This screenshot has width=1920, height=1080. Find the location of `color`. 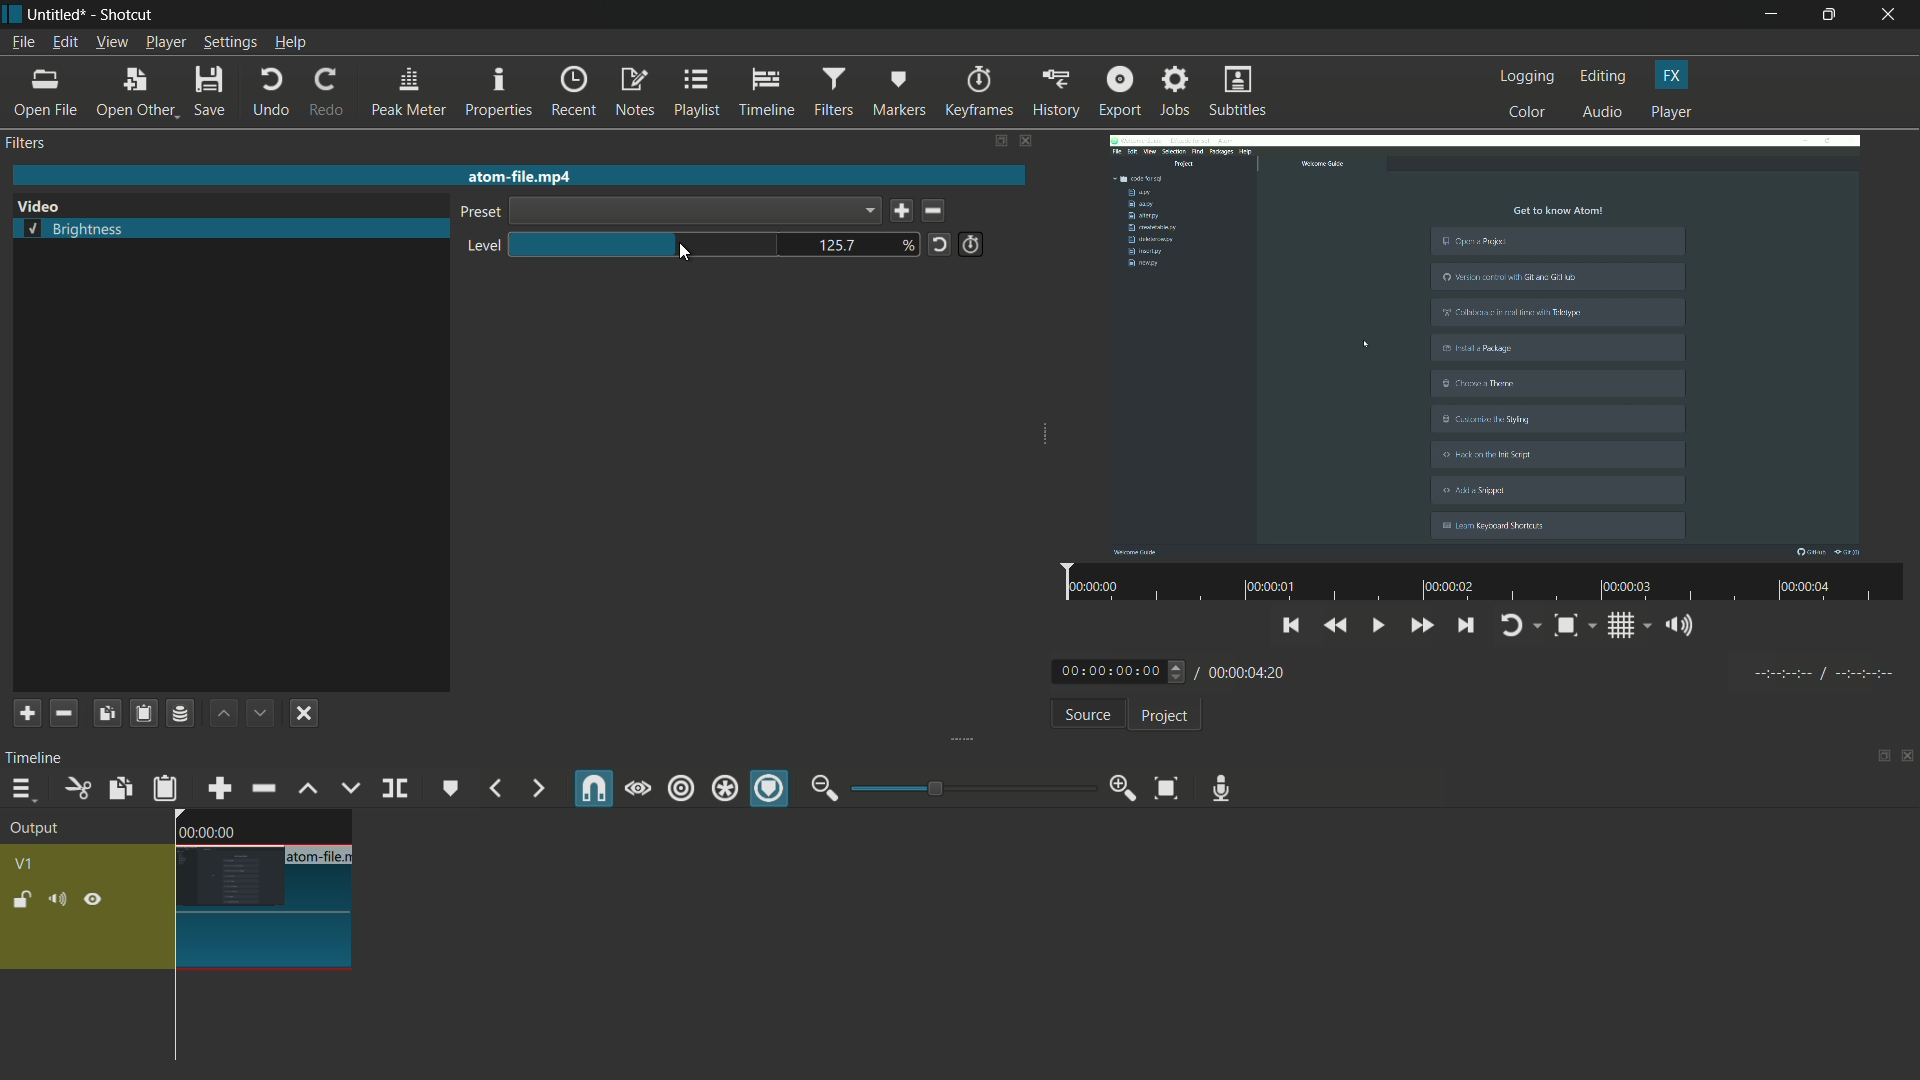

color is located at coordinates (1528, 111).